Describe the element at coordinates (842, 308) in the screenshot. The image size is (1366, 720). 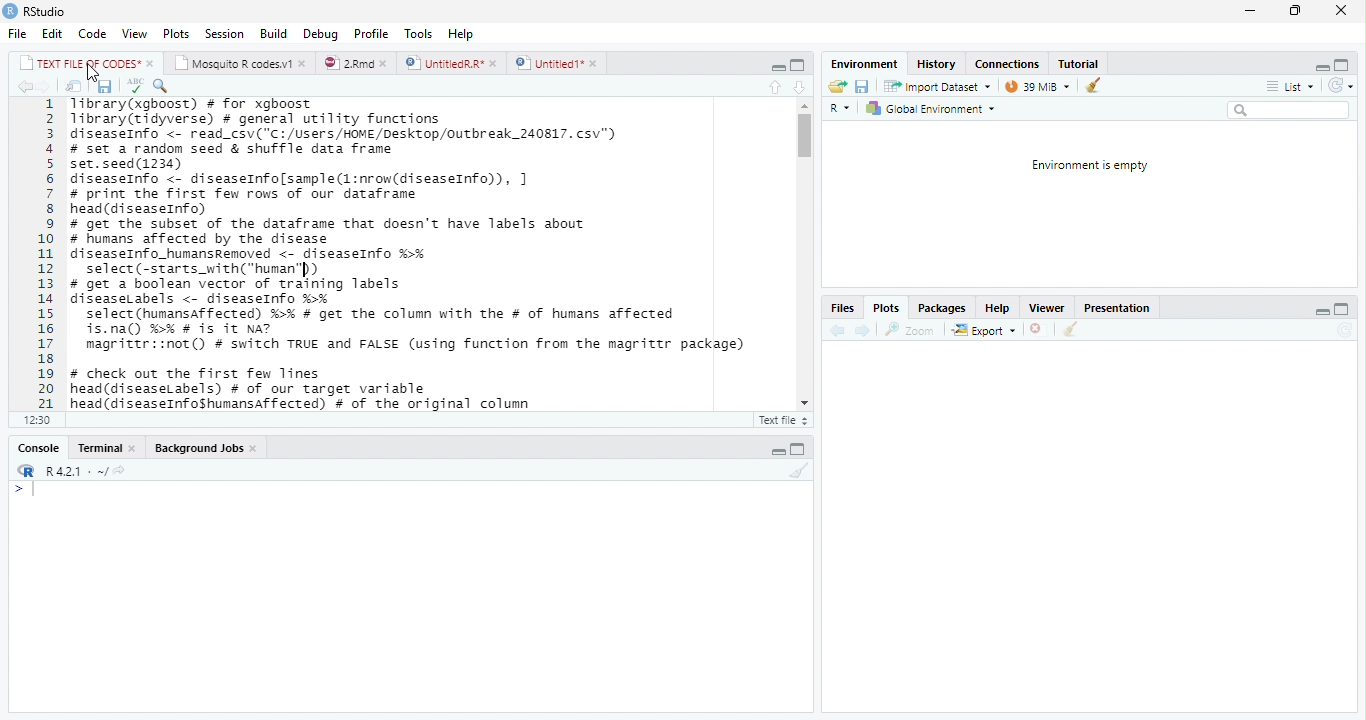
I see `Files` at that location.